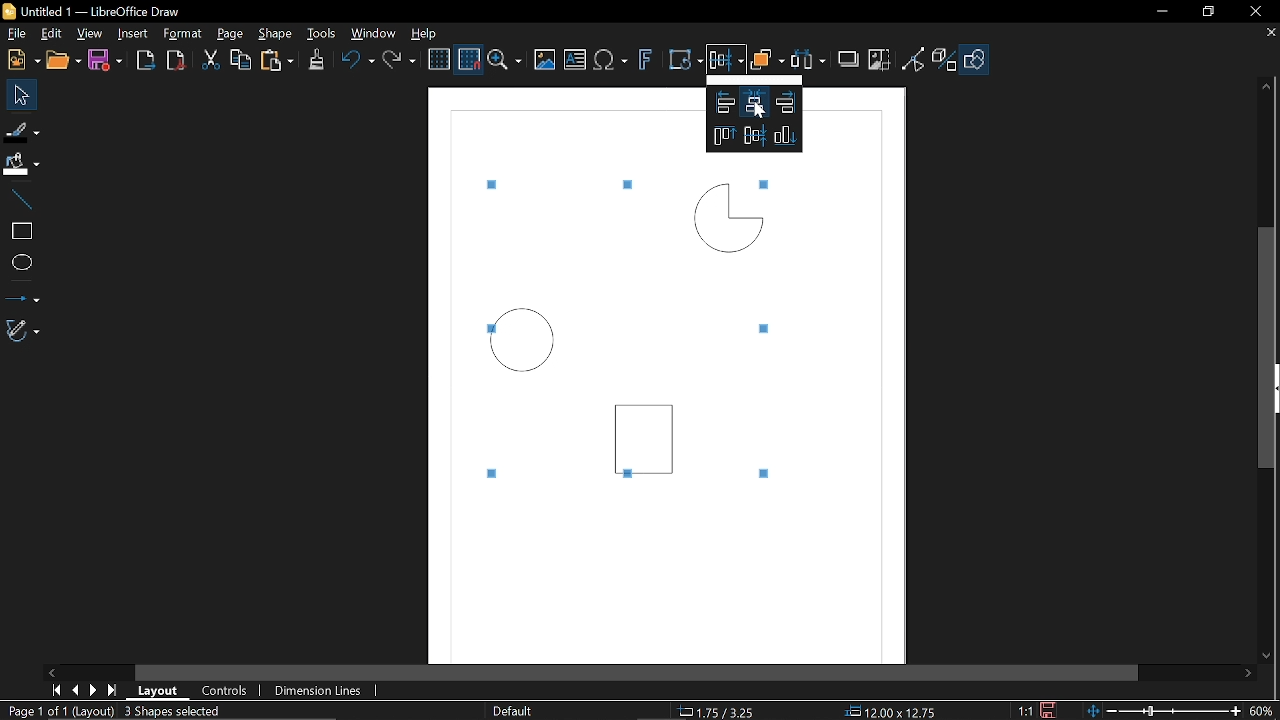 Image resolution: width=1280 pixels, height=720 pixels. I want to click on Toggle view, so click(913, 58).